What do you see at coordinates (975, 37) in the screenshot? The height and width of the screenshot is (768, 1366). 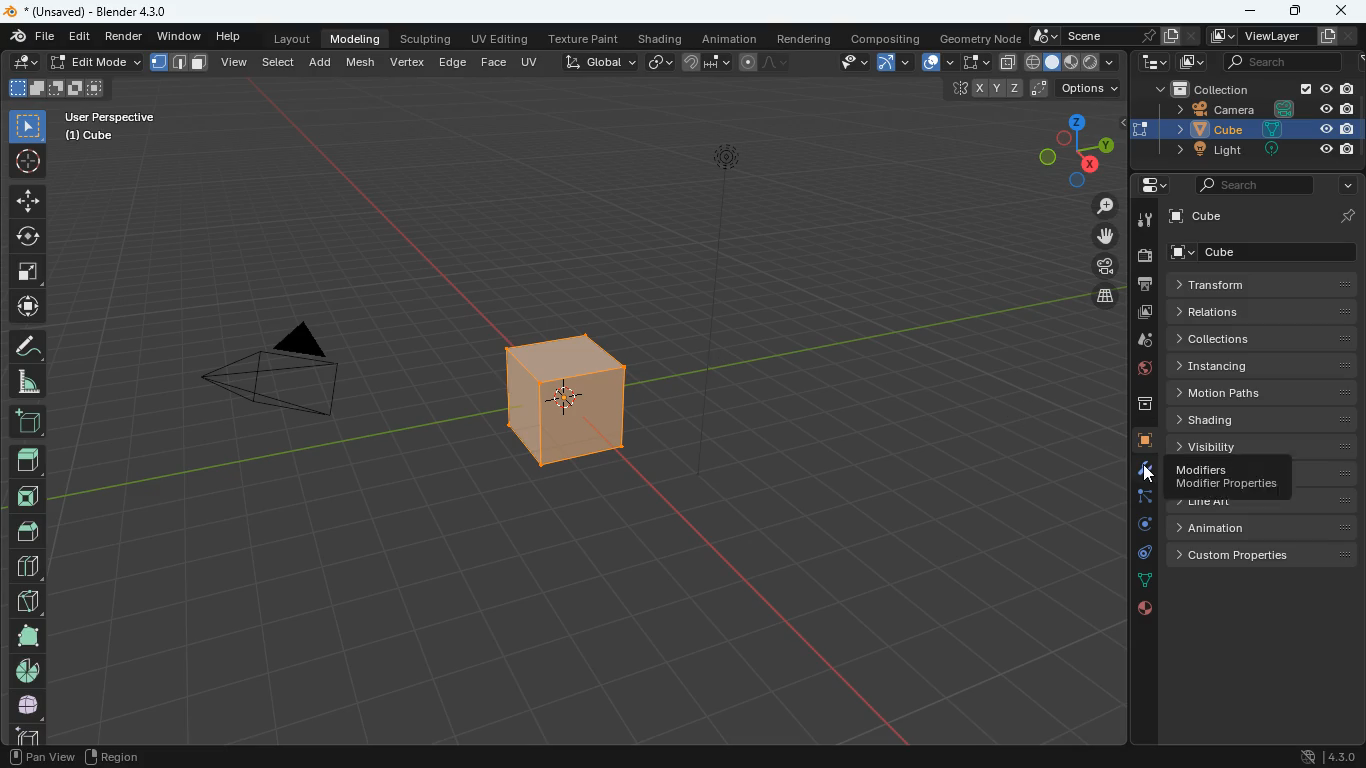 I see `geometry node` at bounding box center [975, 37].